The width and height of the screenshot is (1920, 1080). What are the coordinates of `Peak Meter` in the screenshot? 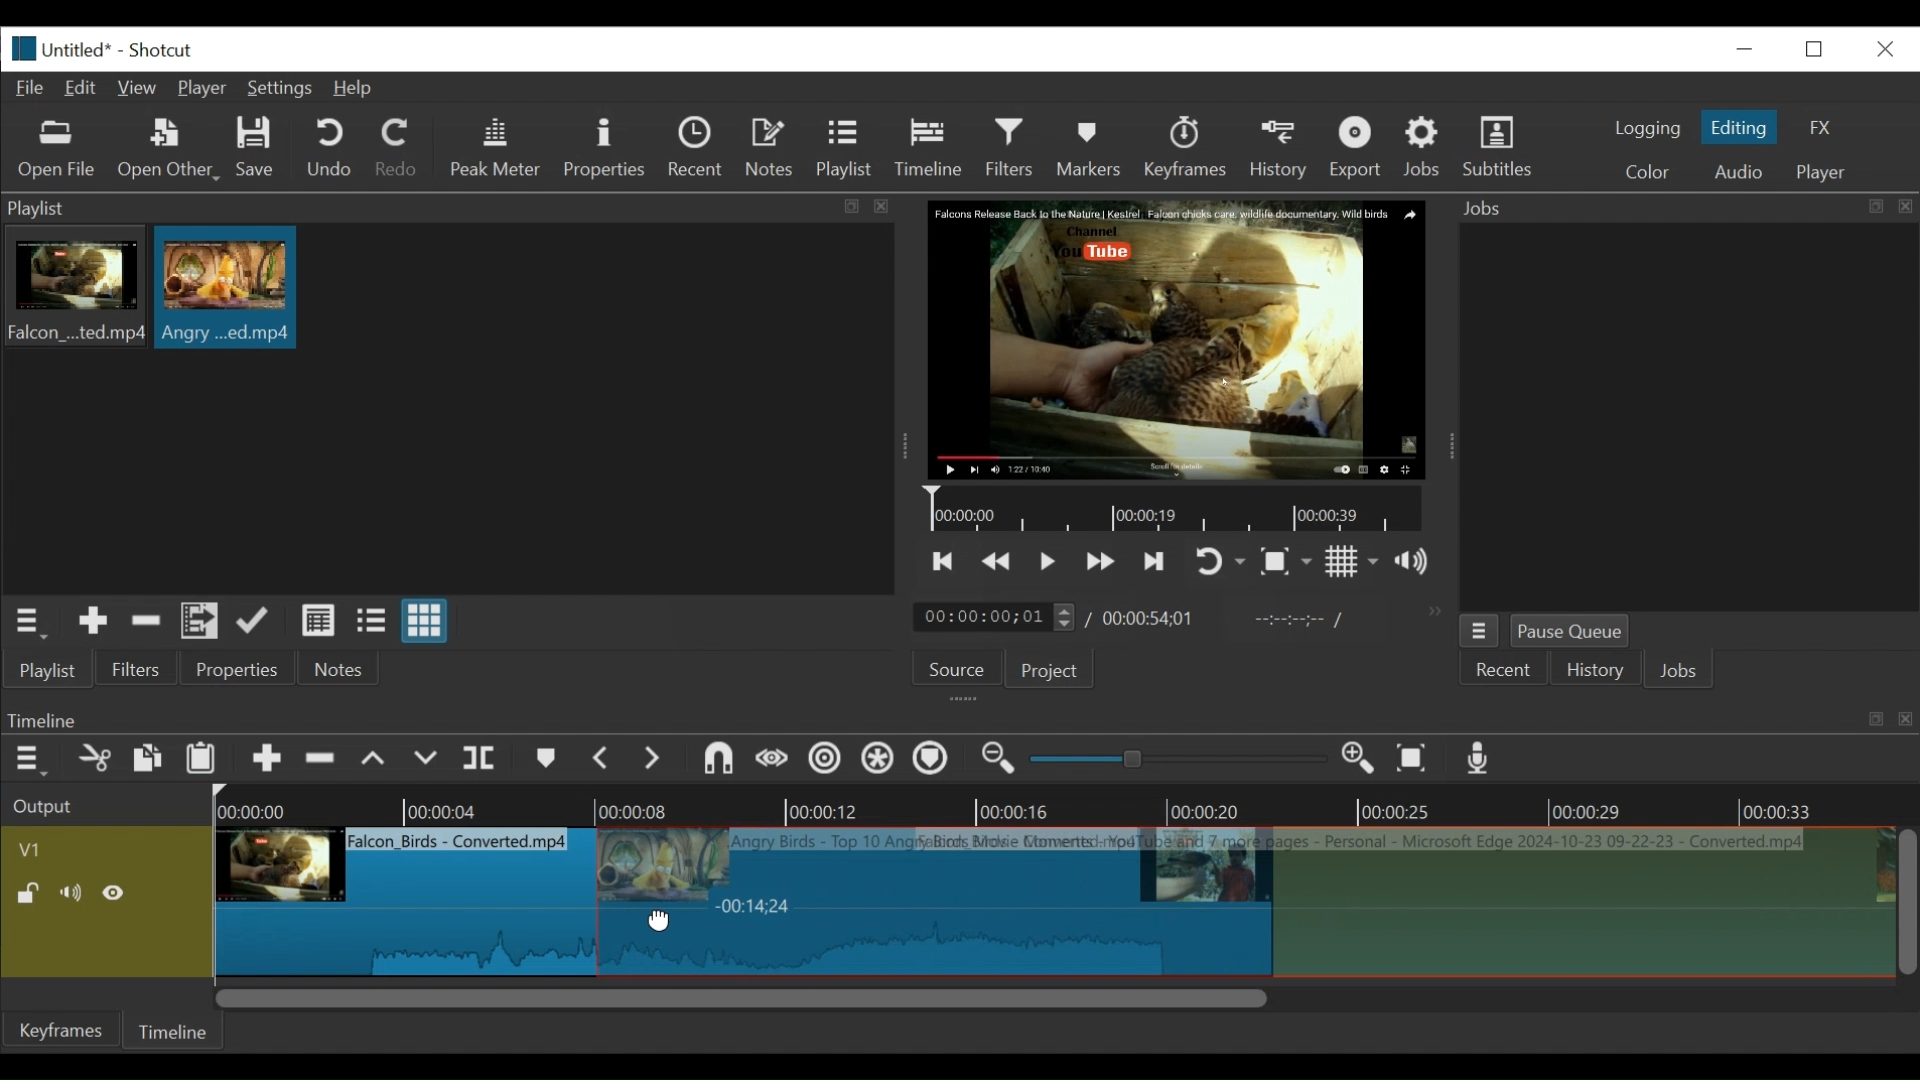 It's located at (499, 148).